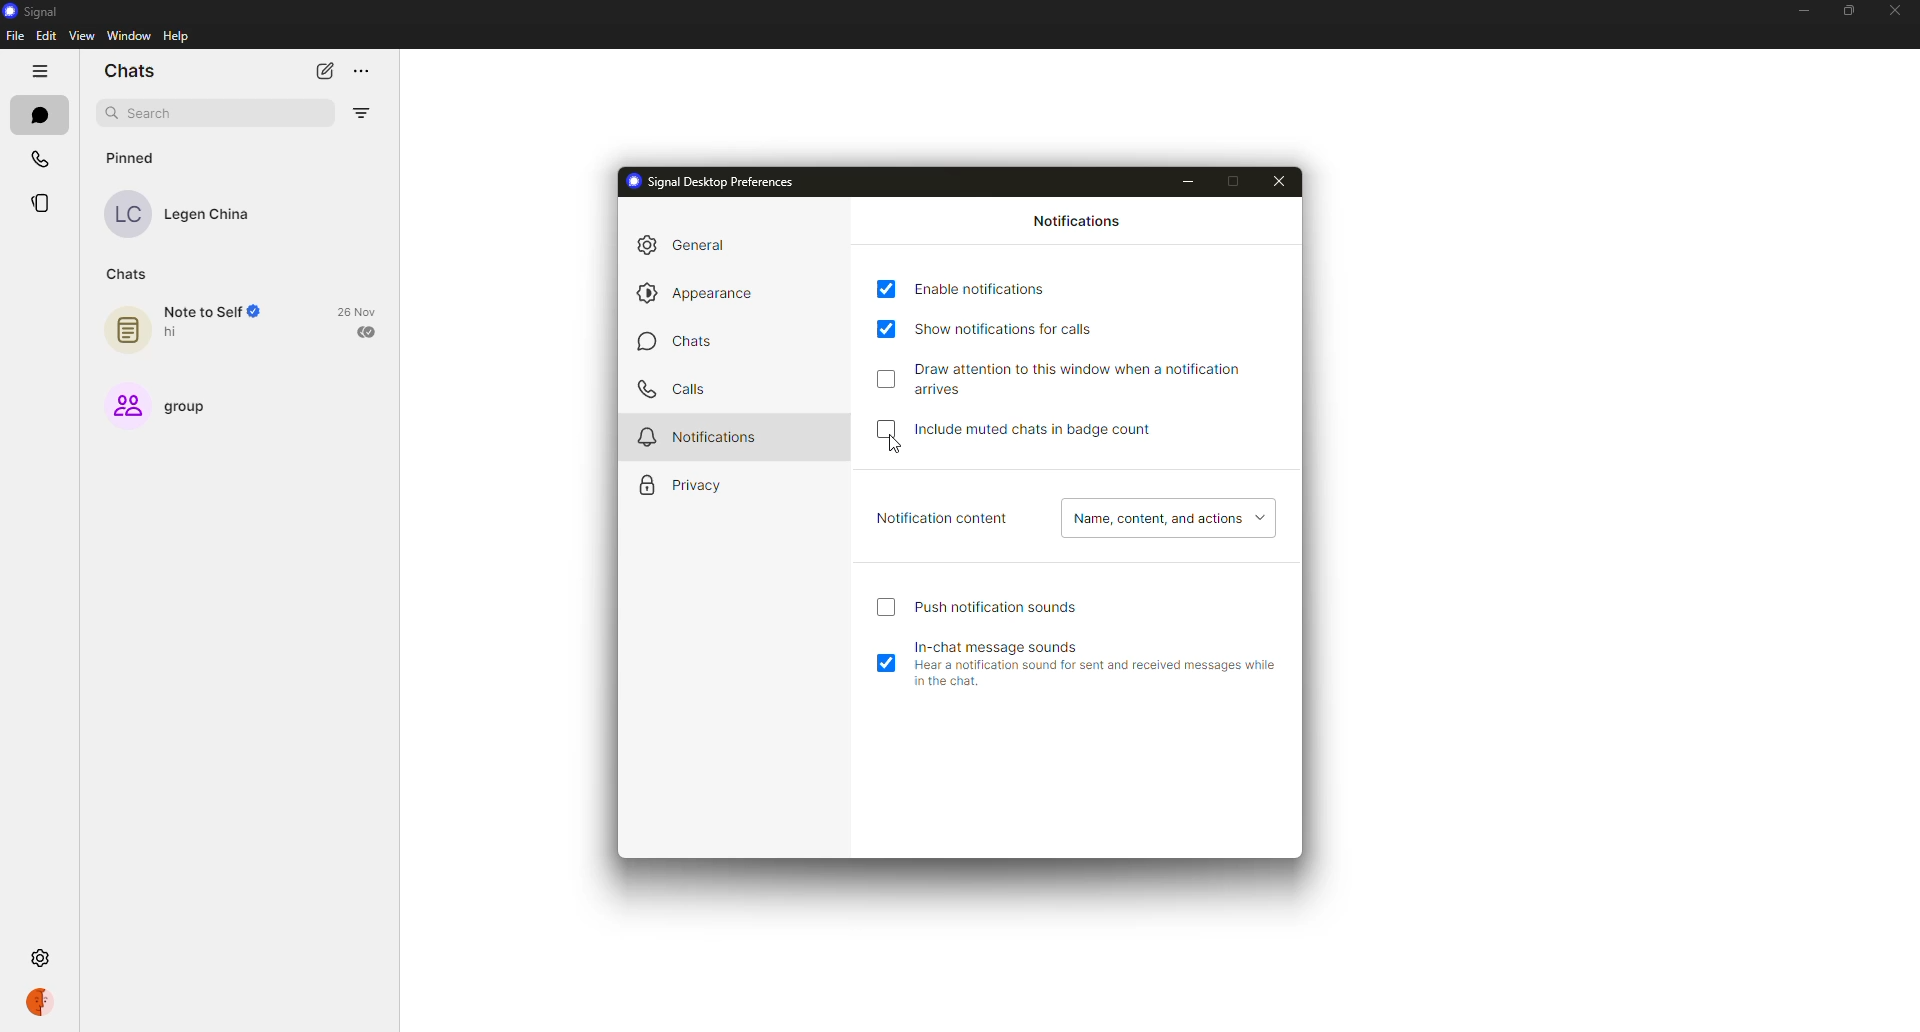 The width and height of the screenshot is (1920, 1032). I want to click on signal desktop preferences, so click(709, 184).